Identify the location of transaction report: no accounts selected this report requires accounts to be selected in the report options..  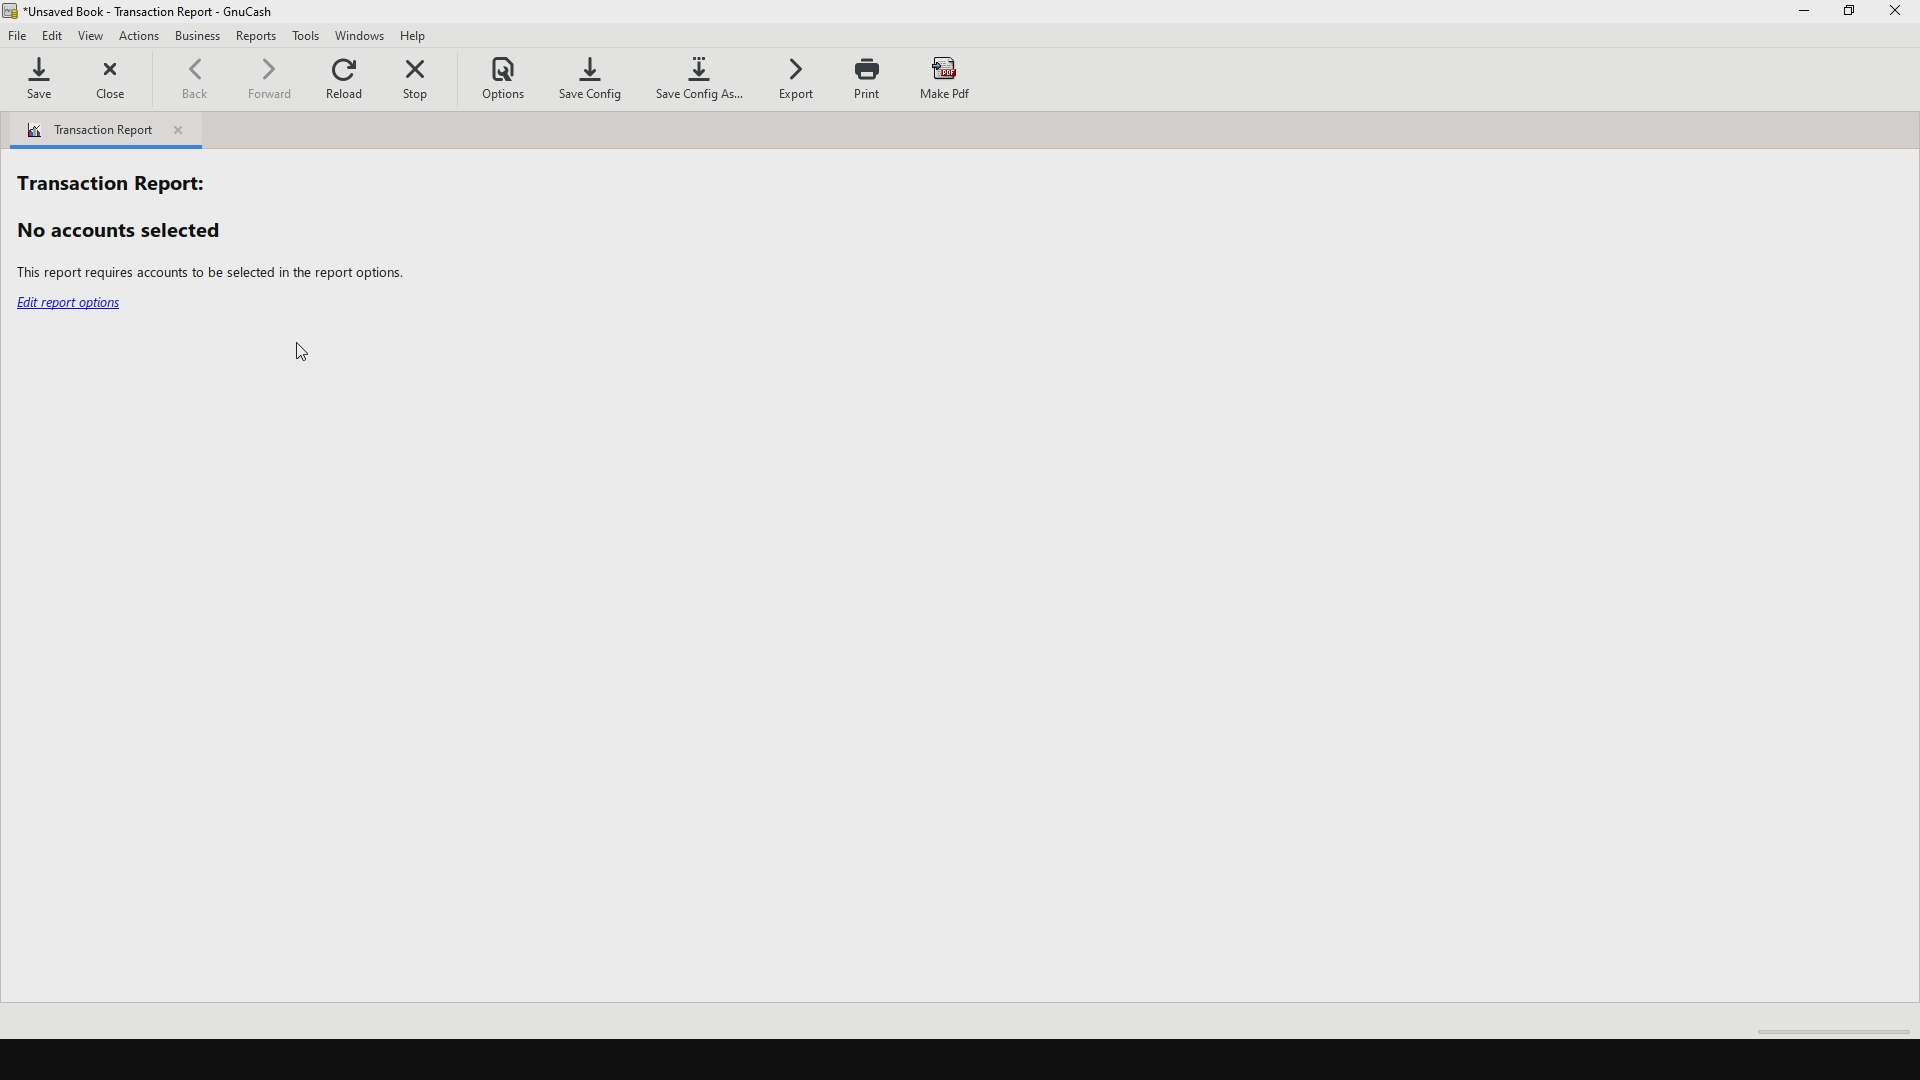
(210, 221).